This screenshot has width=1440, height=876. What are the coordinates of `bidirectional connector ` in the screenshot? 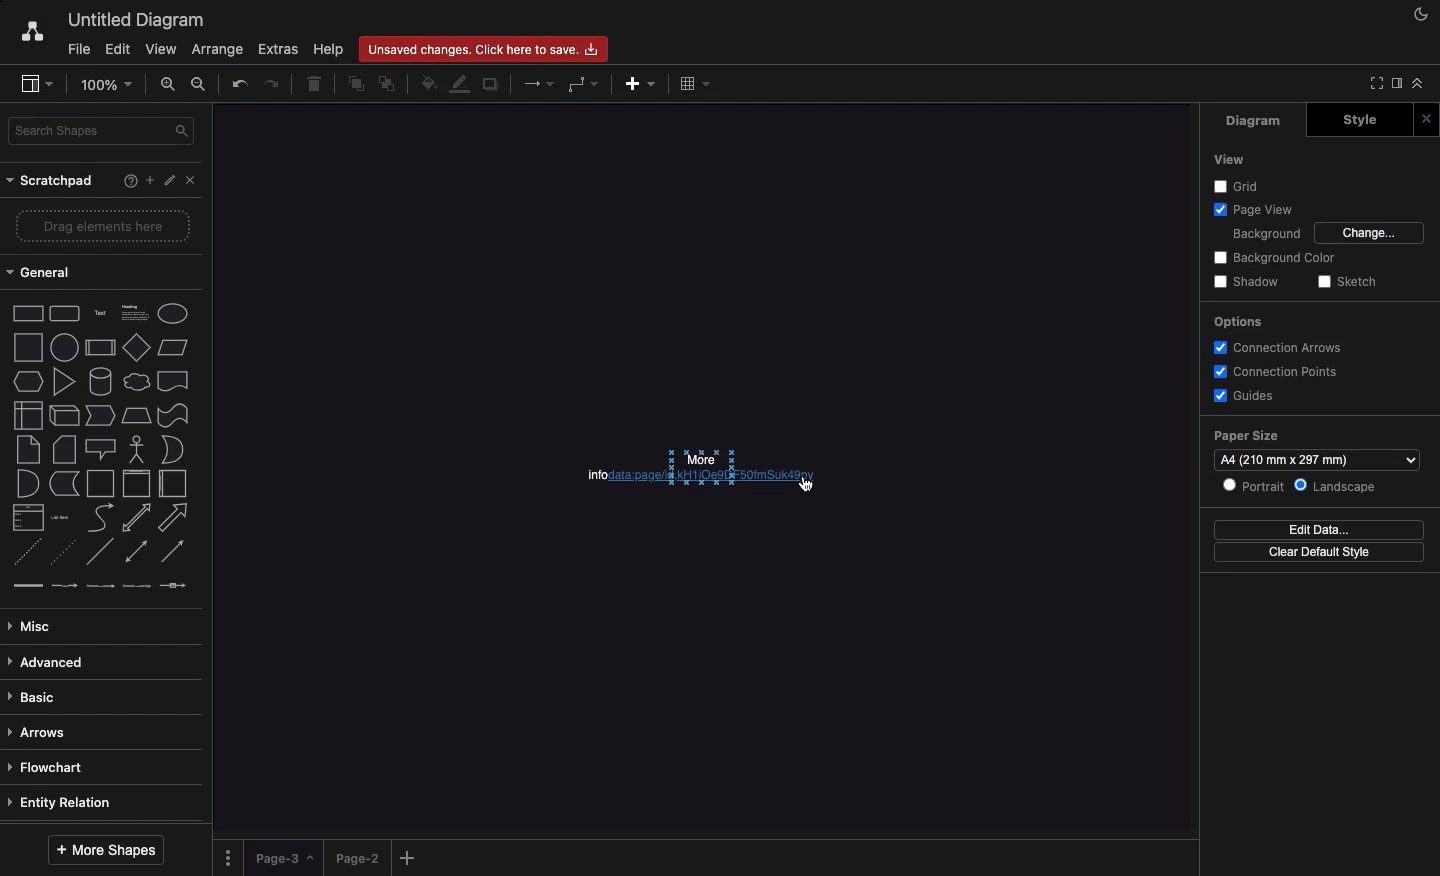 It's located at (135, 551).